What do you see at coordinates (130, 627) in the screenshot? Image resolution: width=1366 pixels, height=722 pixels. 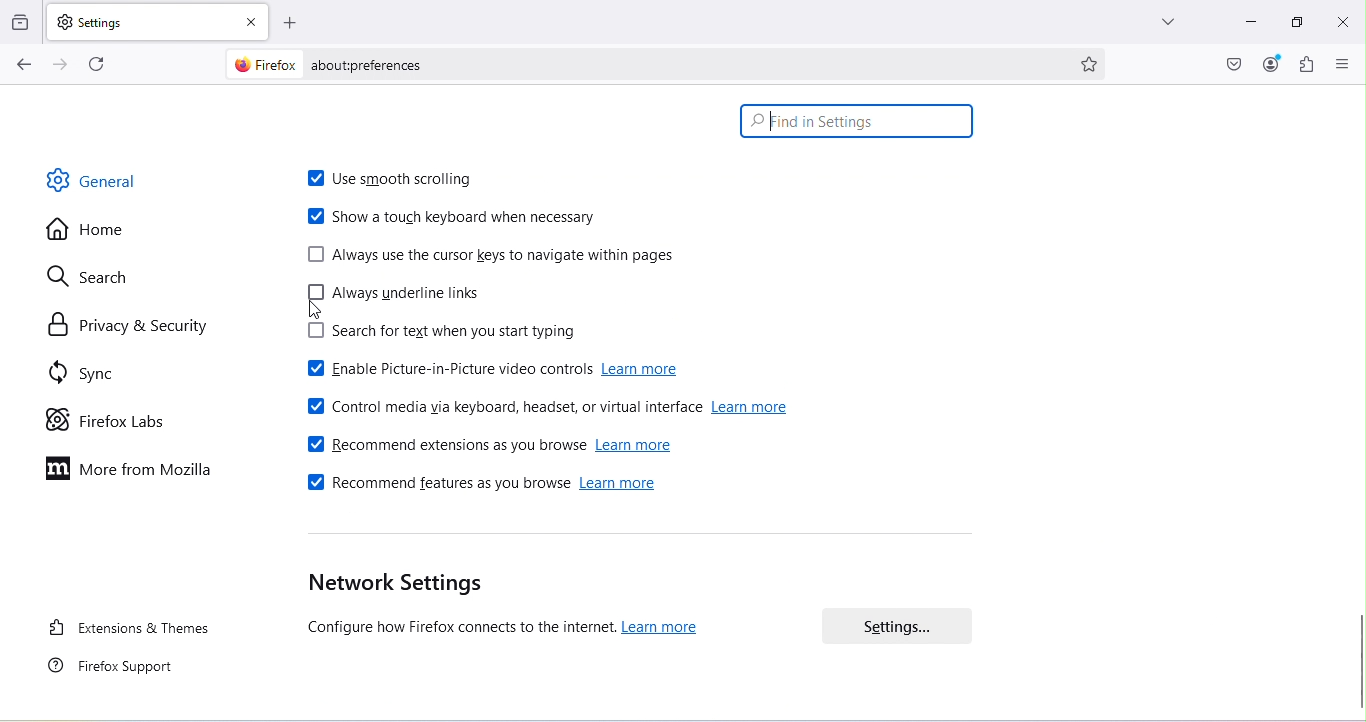 I see `Extensions and themes` at bounding box center [130, 627].